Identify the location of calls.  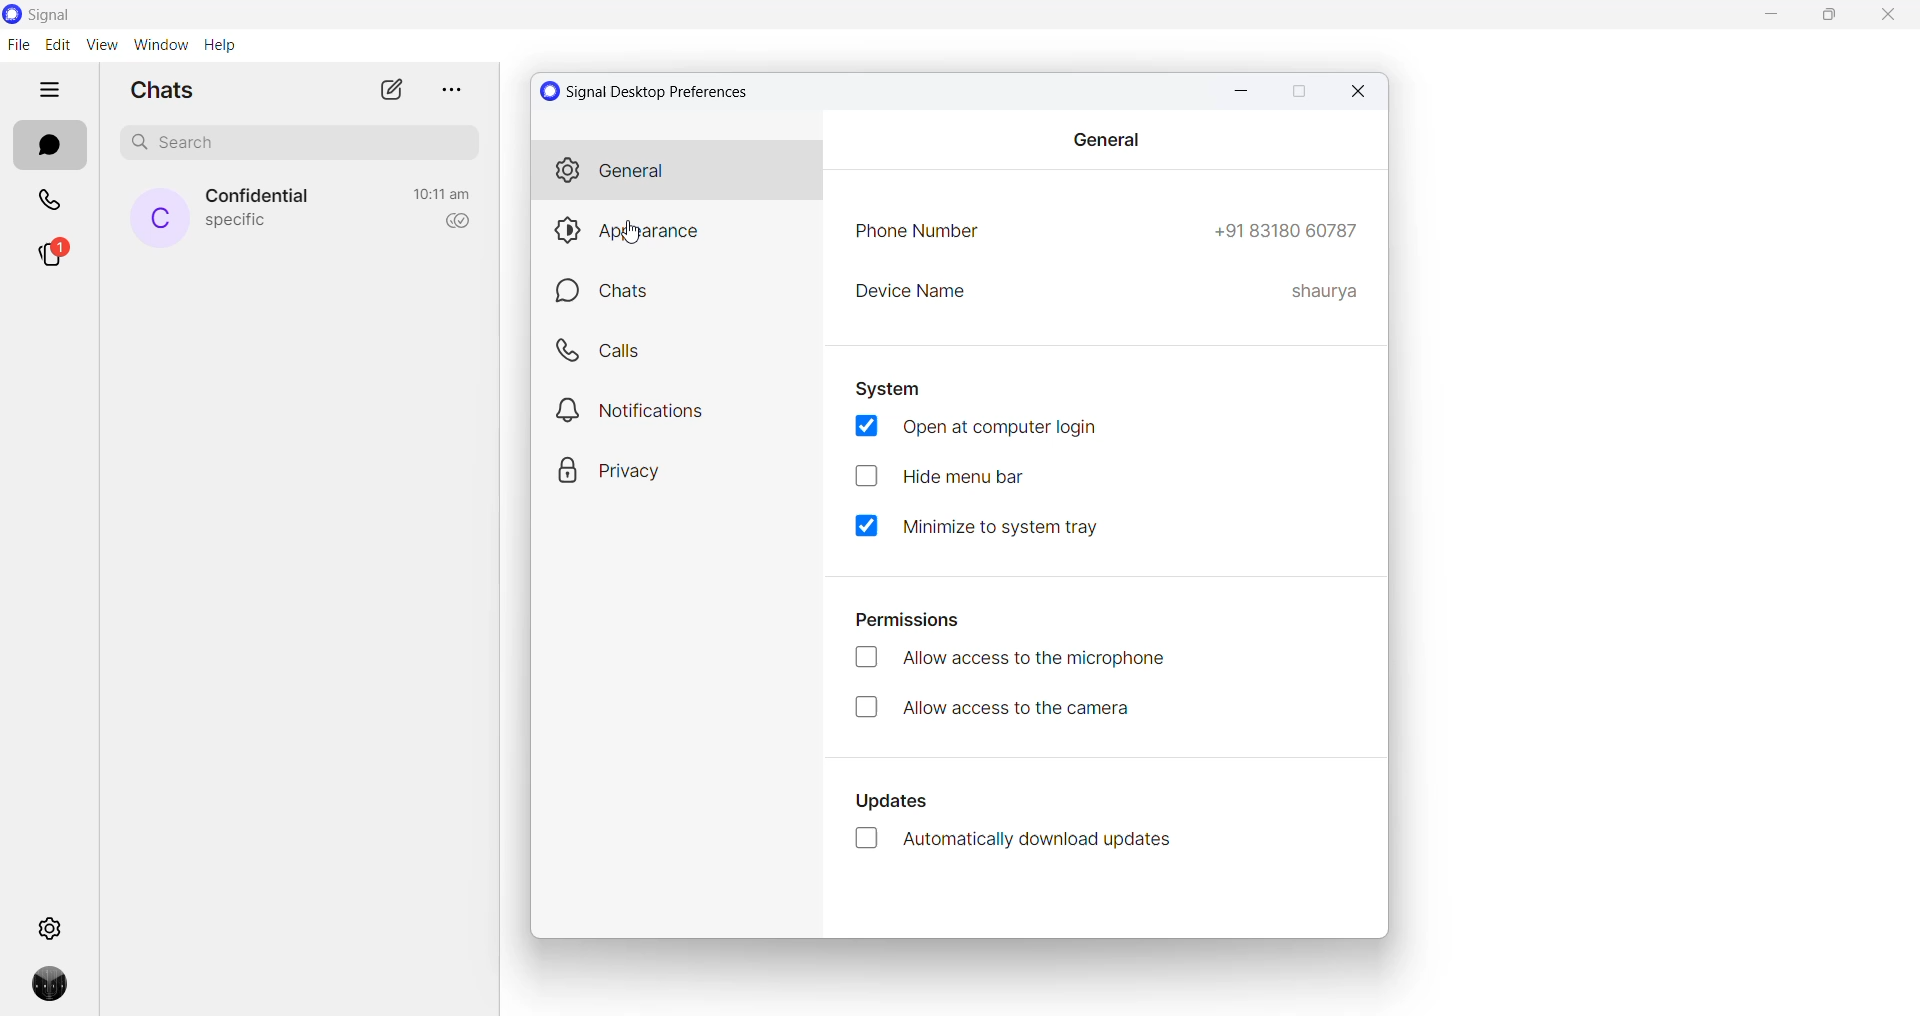
(52, 203).